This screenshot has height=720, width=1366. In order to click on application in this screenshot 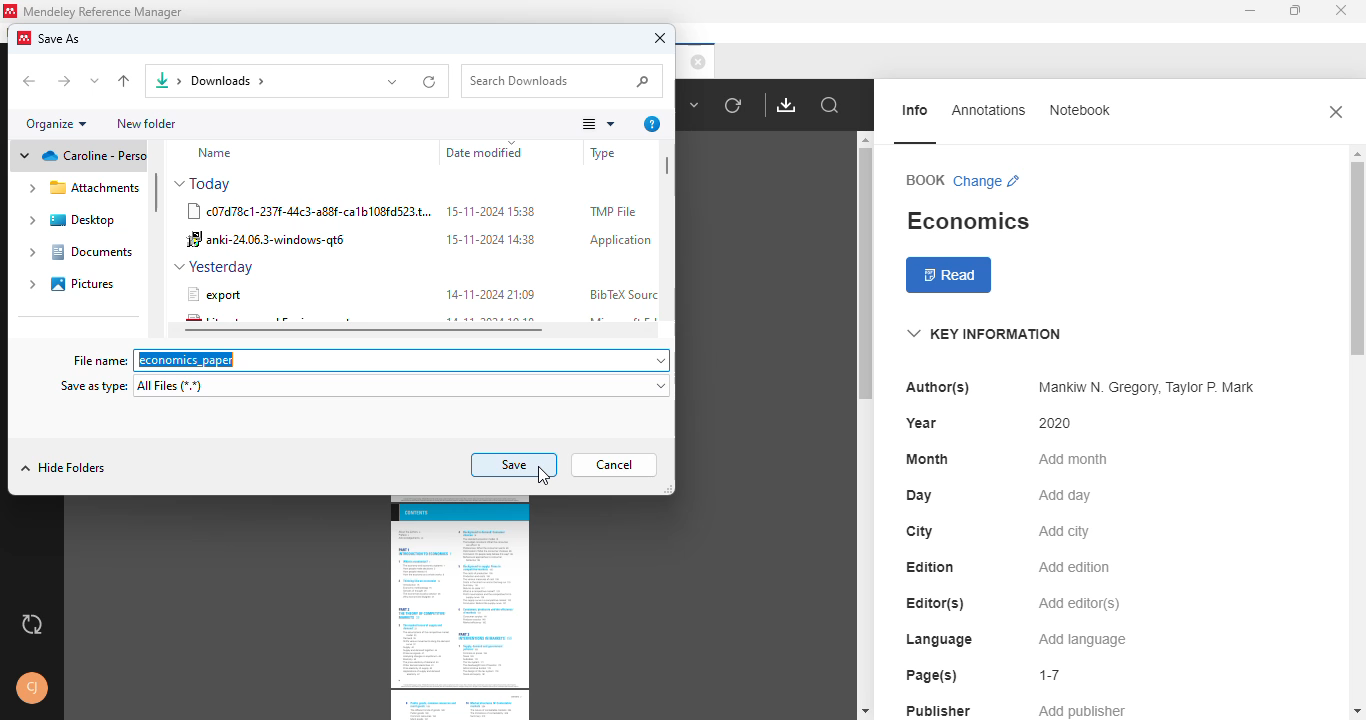, I will do `click(620, 241)`.